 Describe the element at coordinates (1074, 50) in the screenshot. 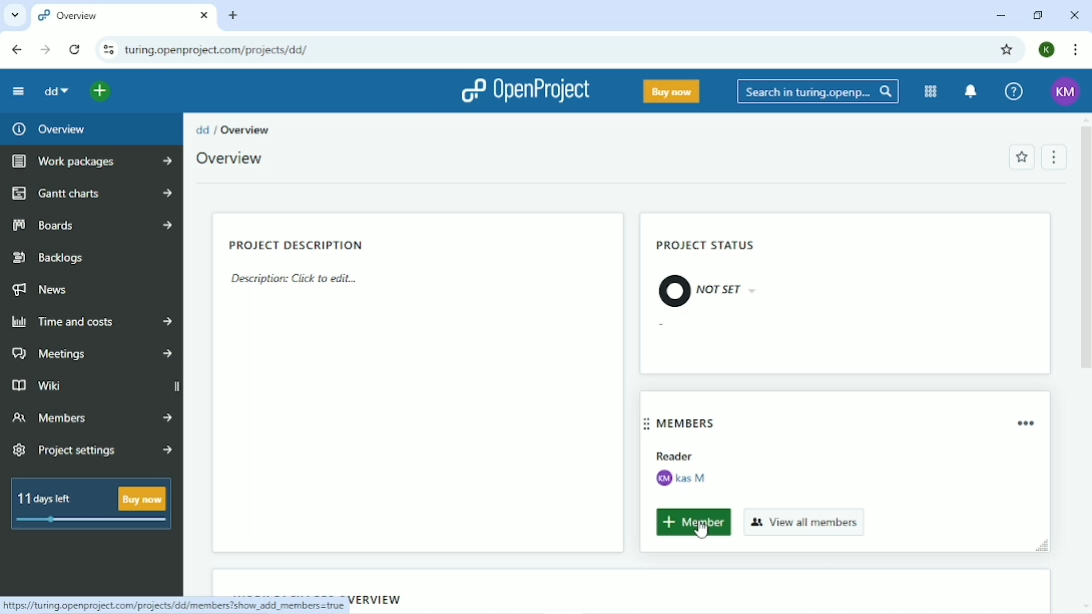

I see `Customize and control google chrome` at that location.